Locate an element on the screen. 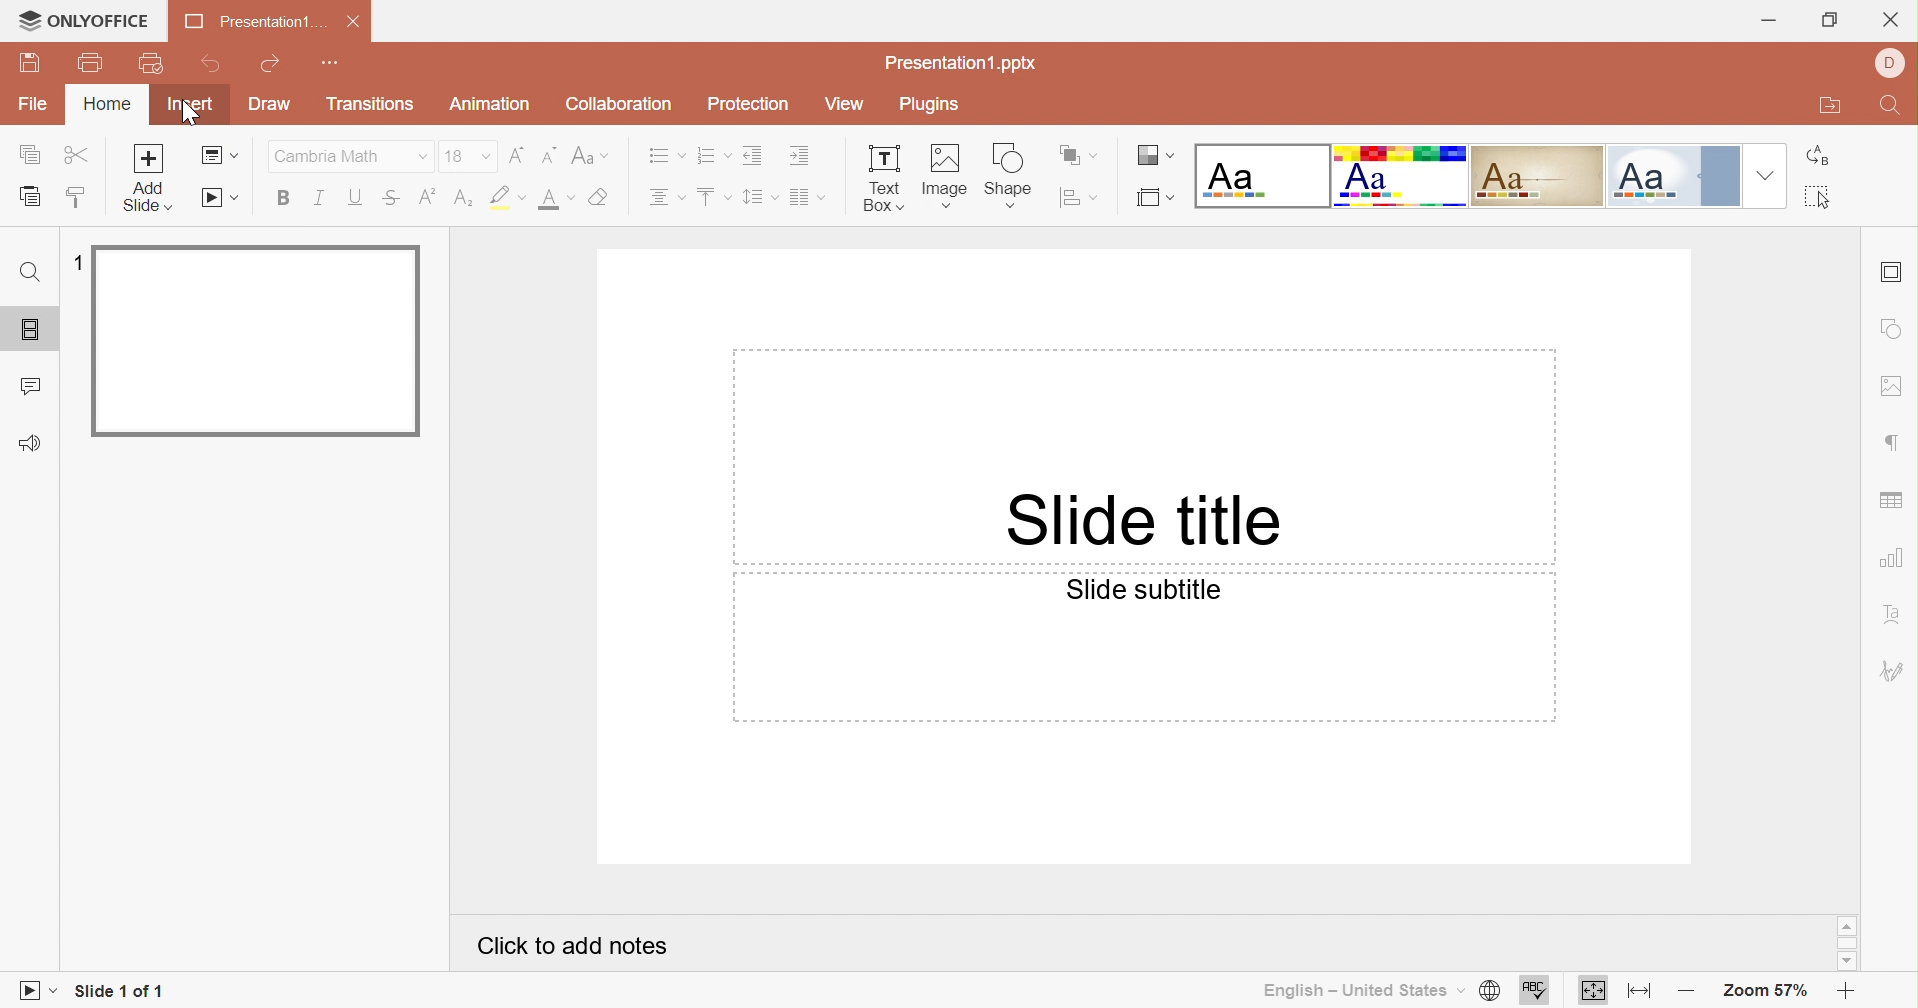 The width and height of the screenshot is (1918, 1008). shape settings is located at coordinates (1893, 329).